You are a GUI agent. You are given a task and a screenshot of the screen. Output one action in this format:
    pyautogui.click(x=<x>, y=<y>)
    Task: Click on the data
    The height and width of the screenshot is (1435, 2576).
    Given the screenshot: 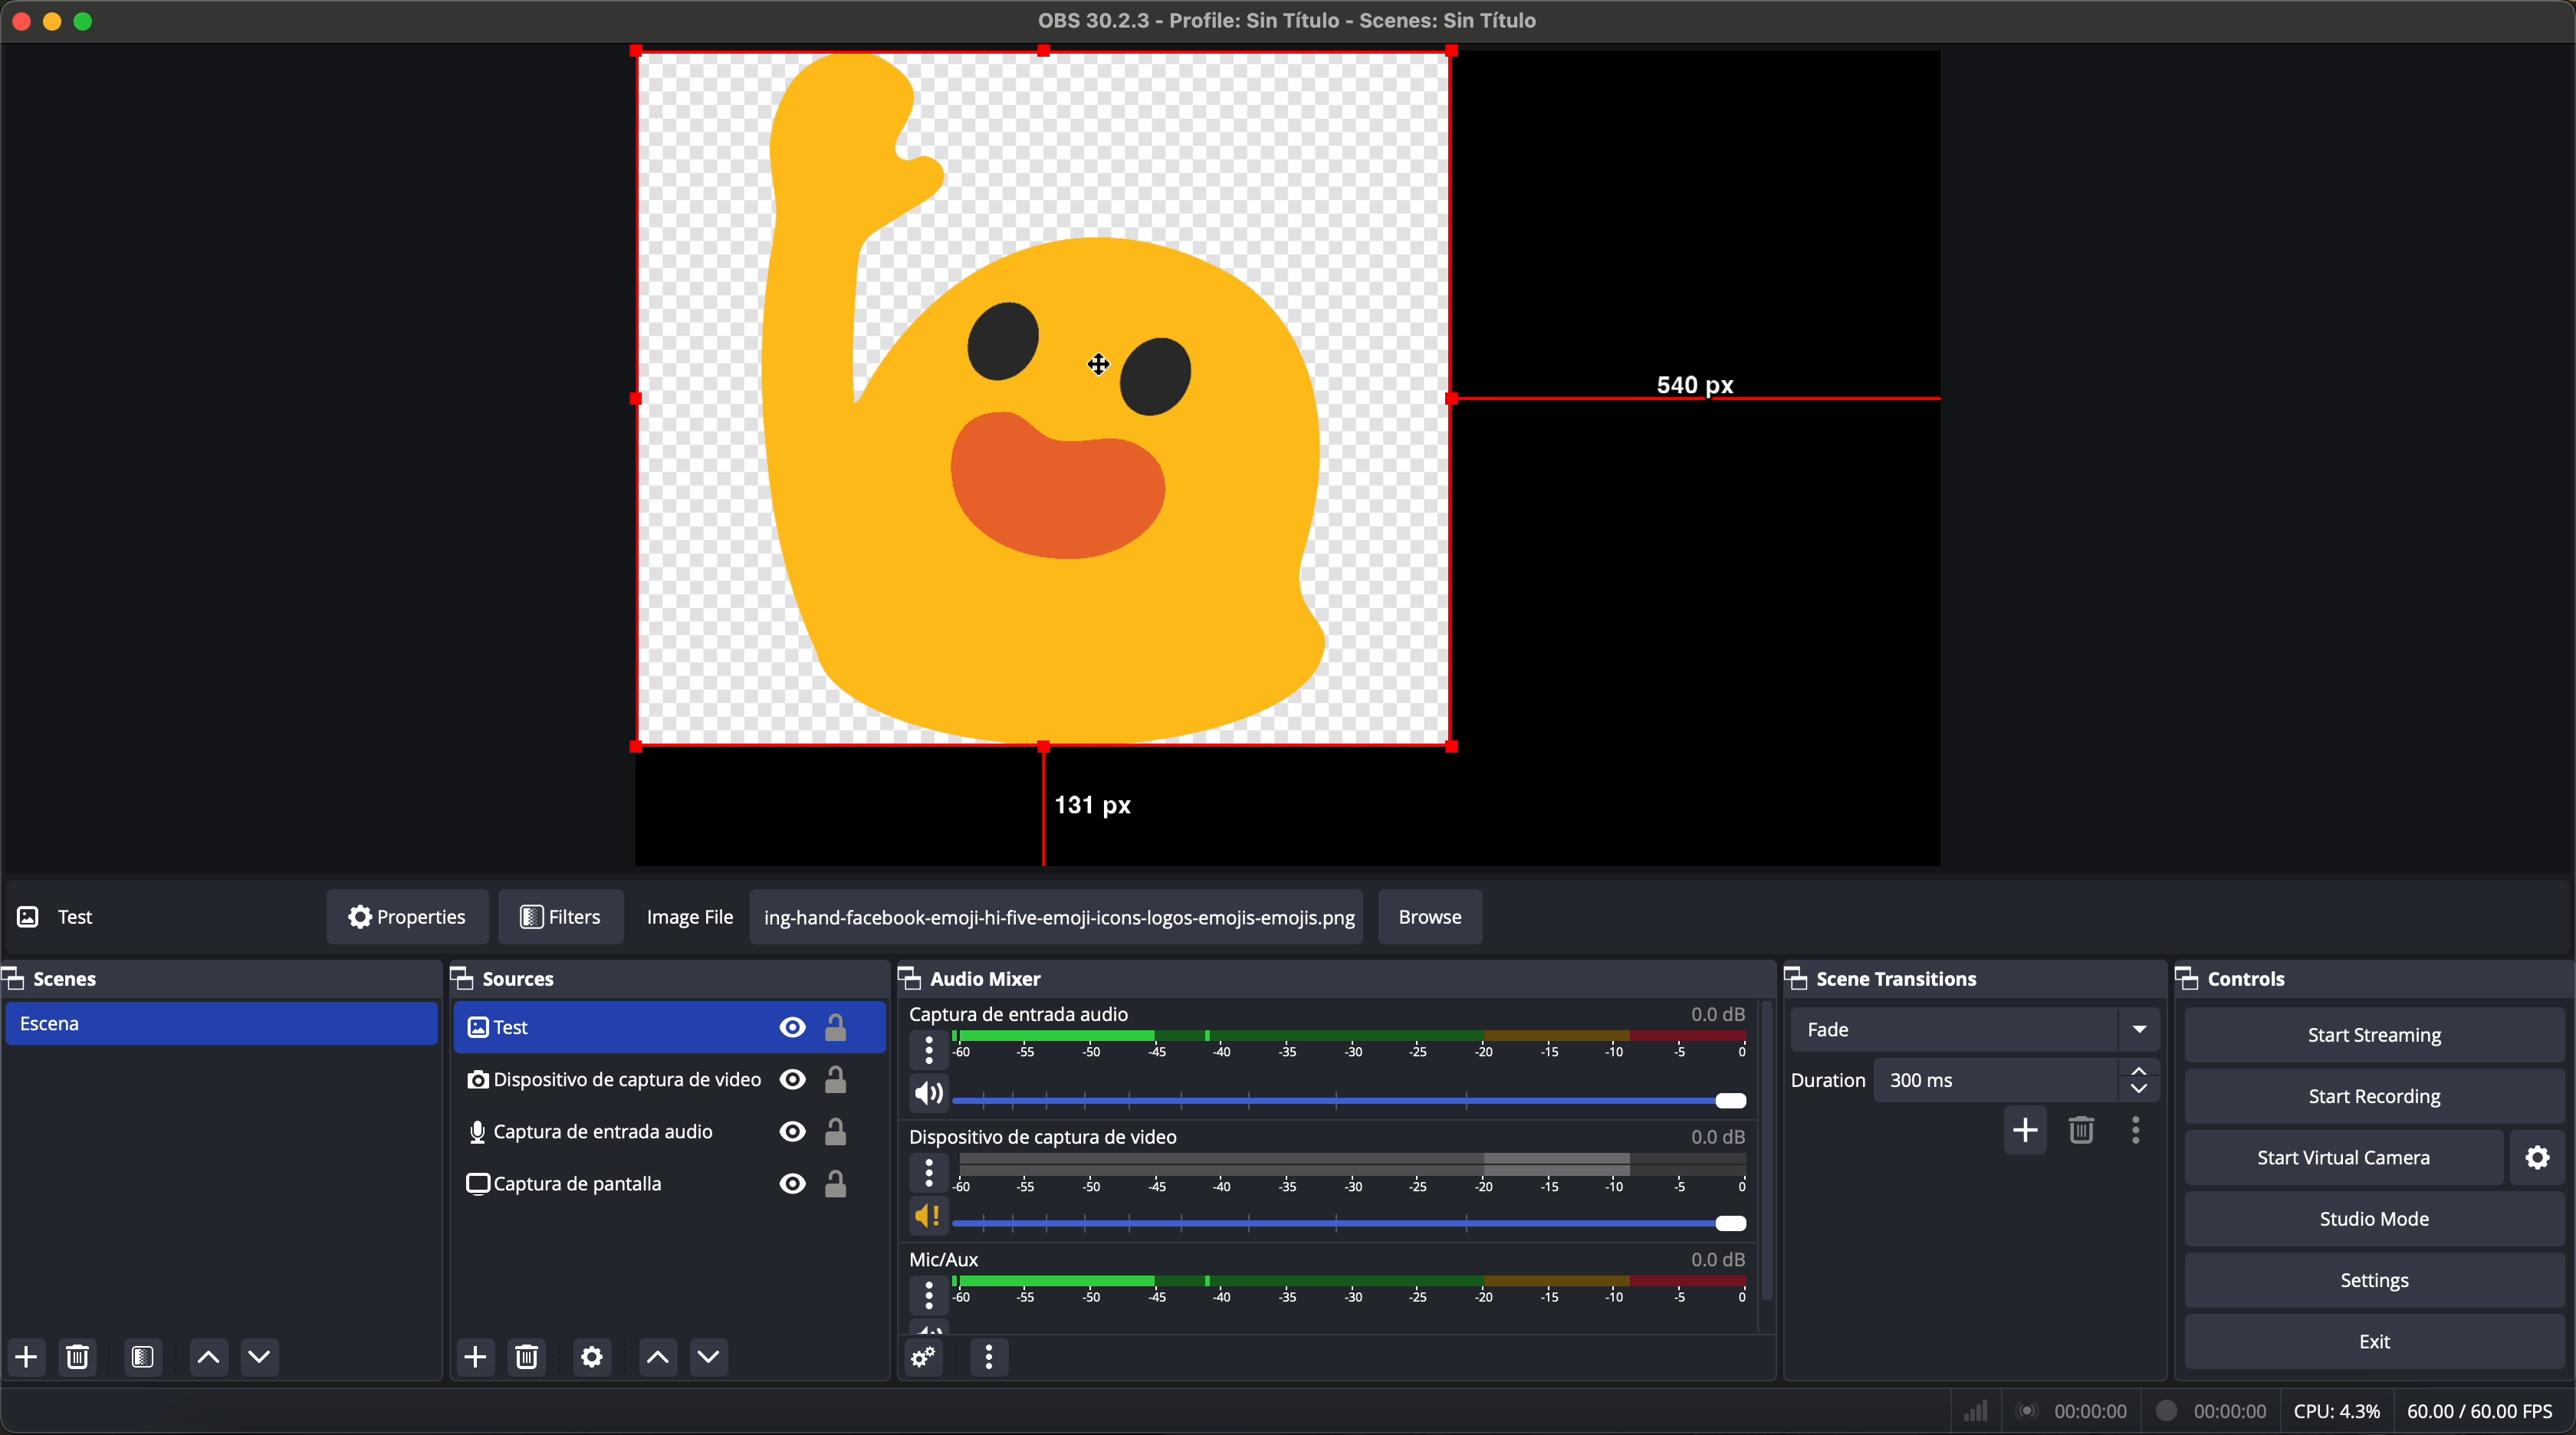 What is the action you would take?
    pyautogui.click(x=2263, y=1410)
    